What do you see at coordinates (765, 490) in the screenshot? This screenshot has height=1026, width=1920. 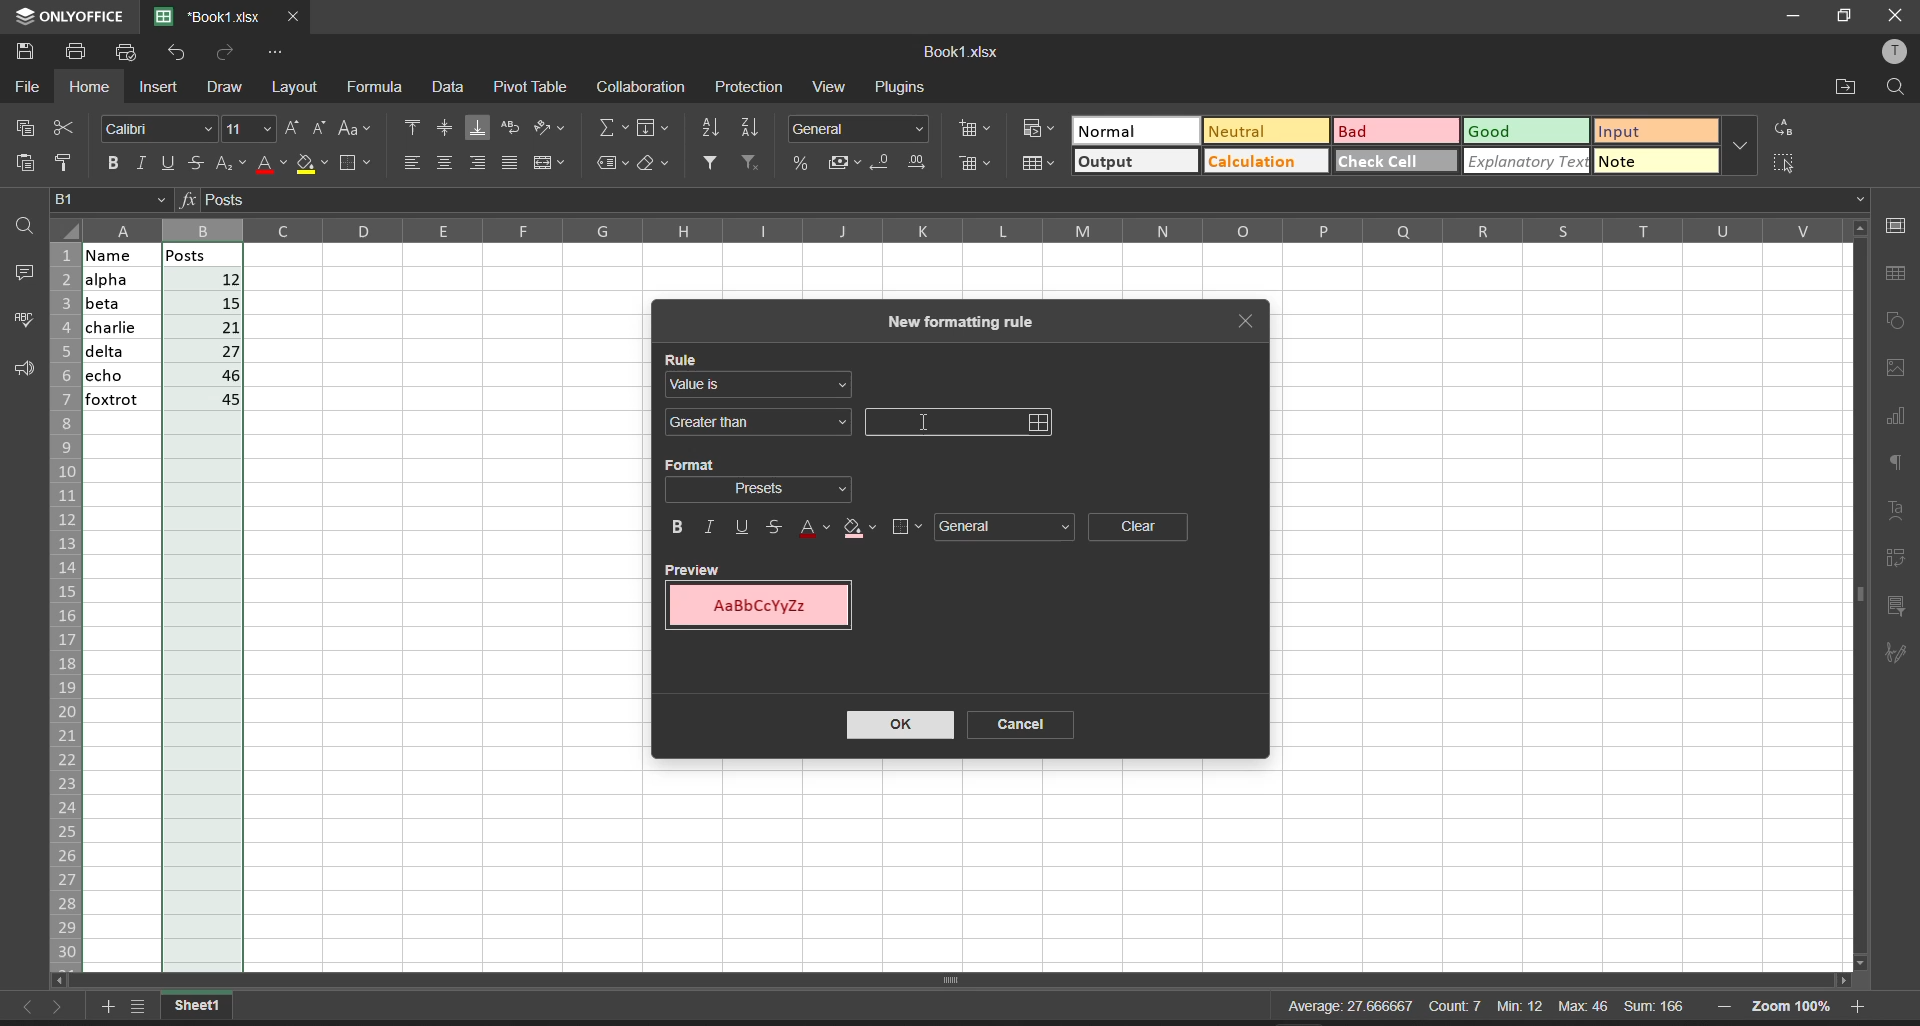 I see `format selection dropdown` at bounding box center [765, 490].